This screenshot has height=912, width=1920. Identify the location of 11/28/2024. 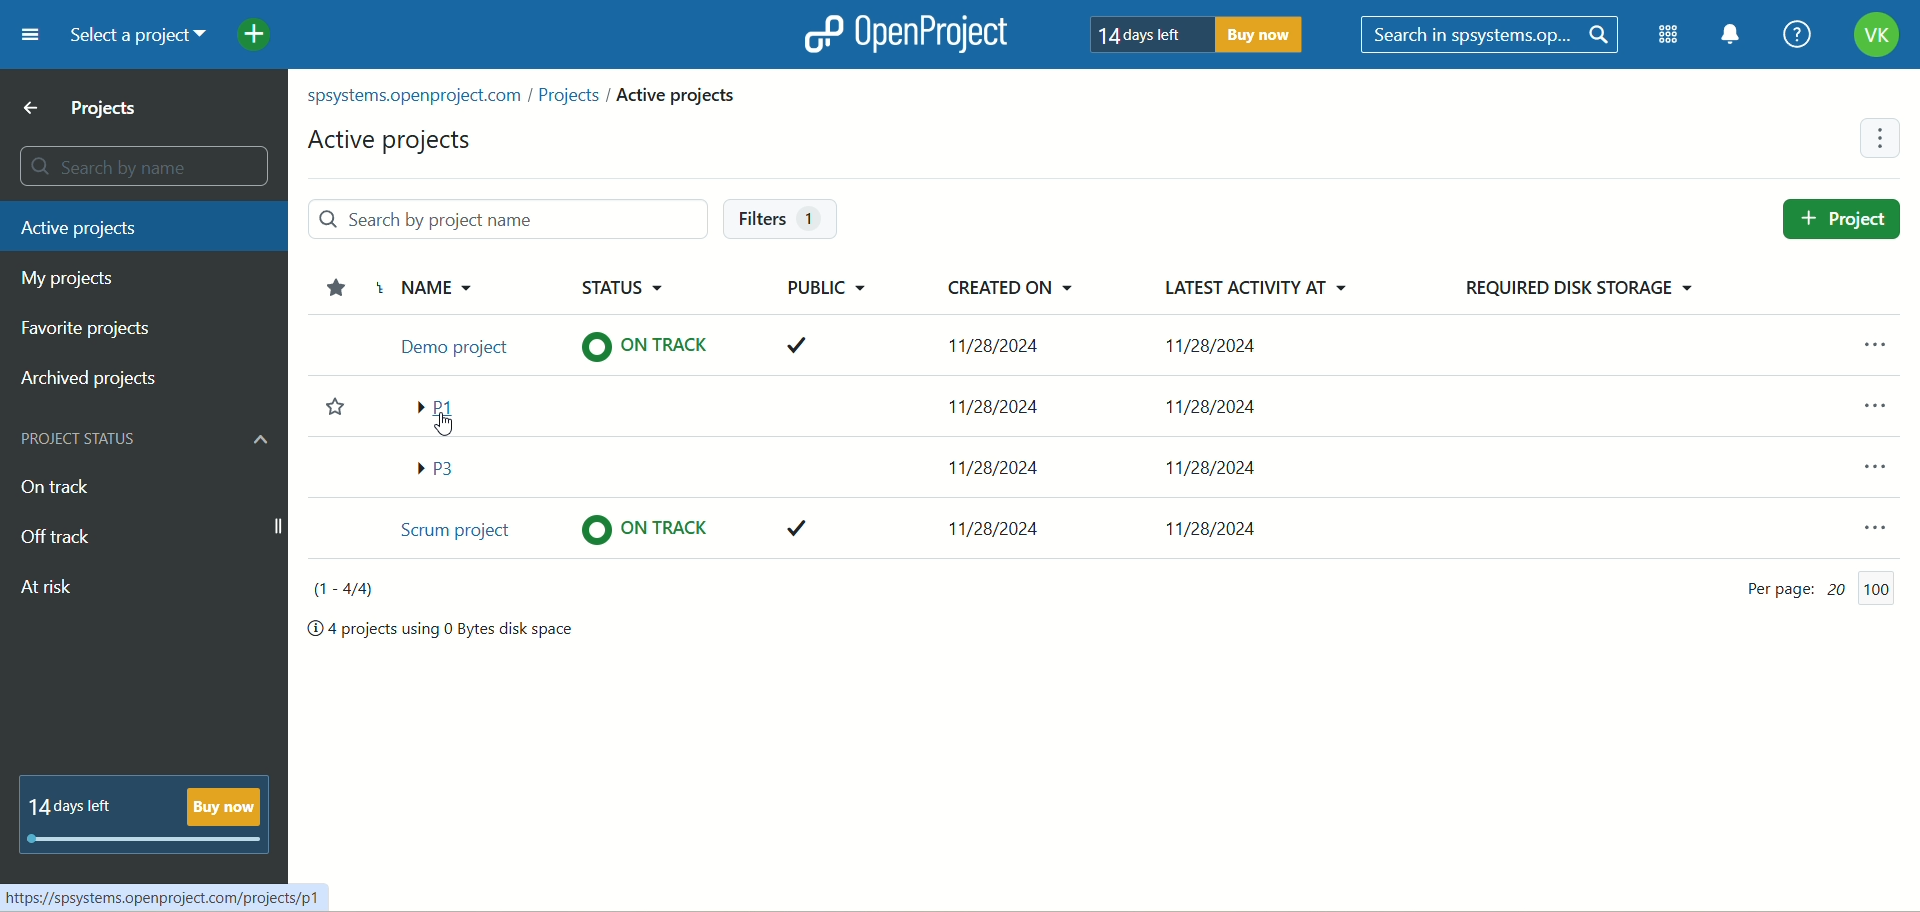
(996, 524).